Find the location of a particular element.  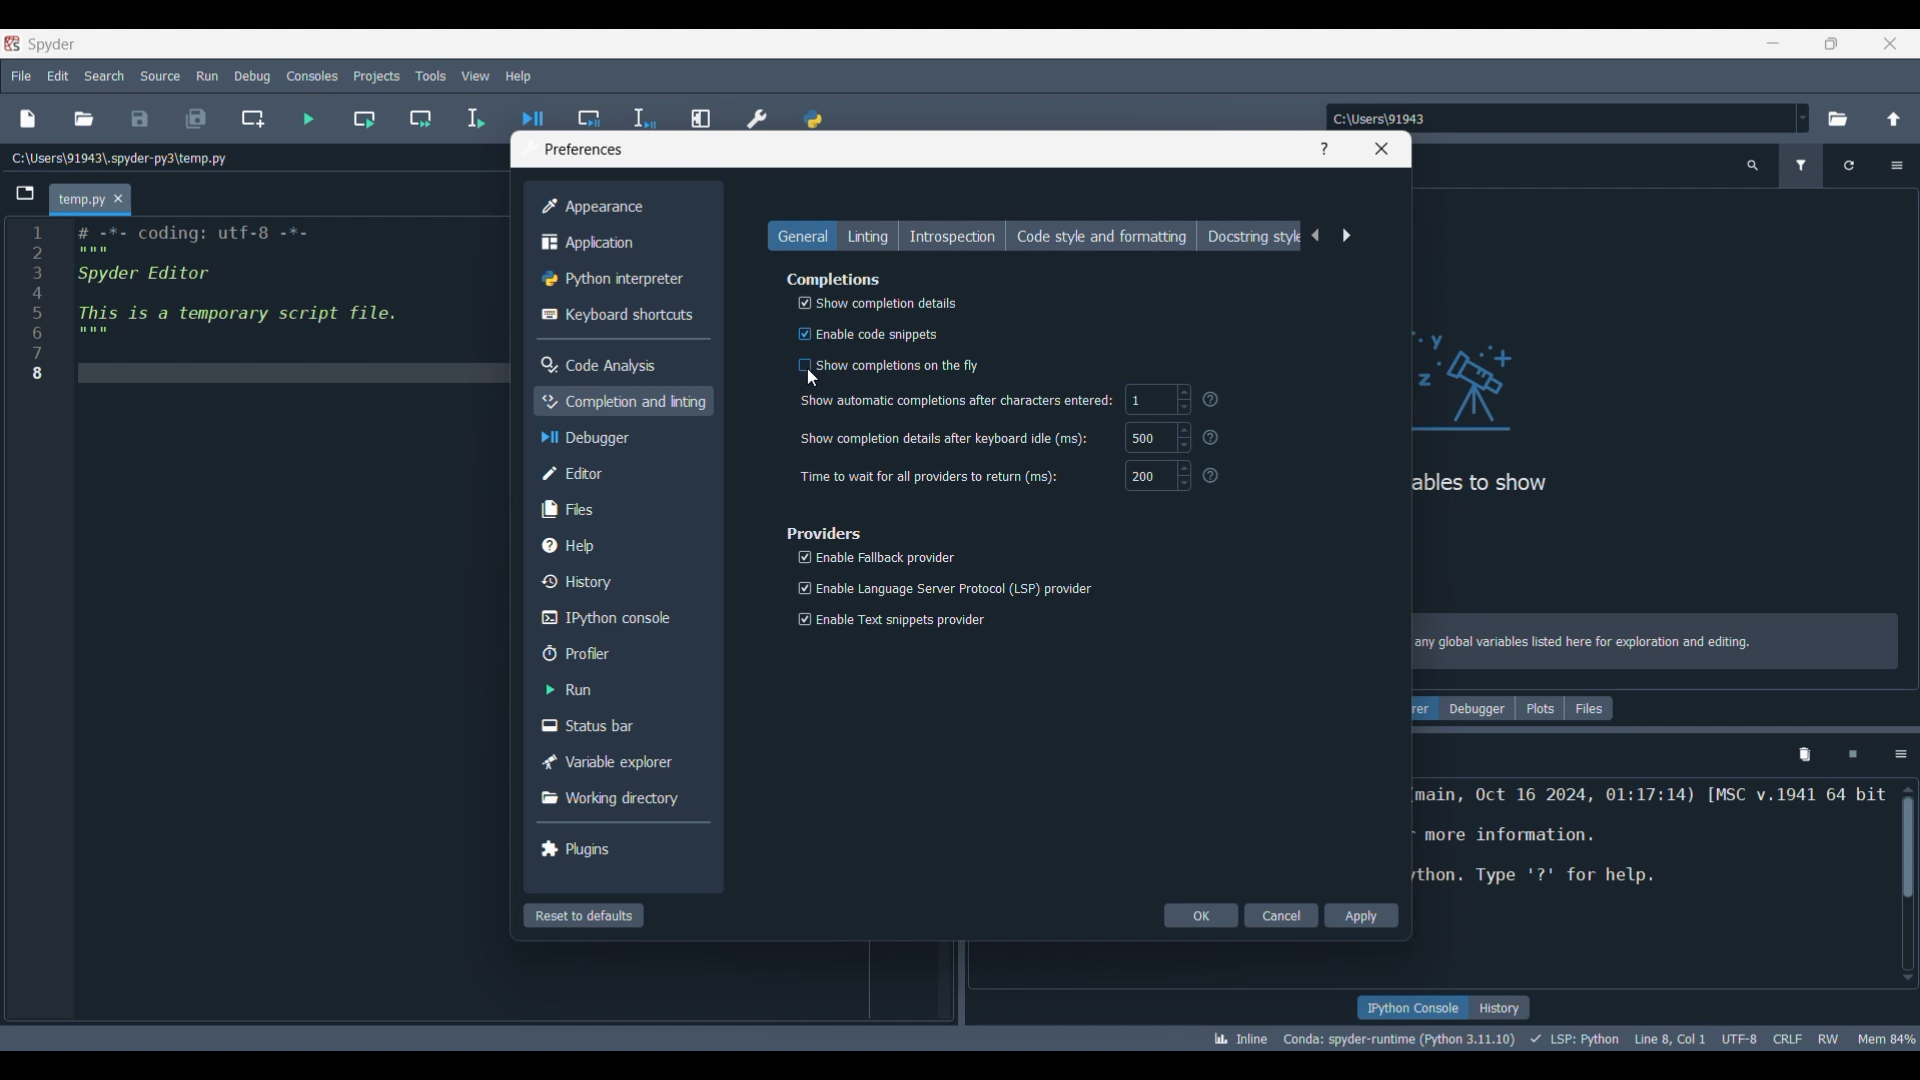

Previous is located at coordinates (1316, 235).